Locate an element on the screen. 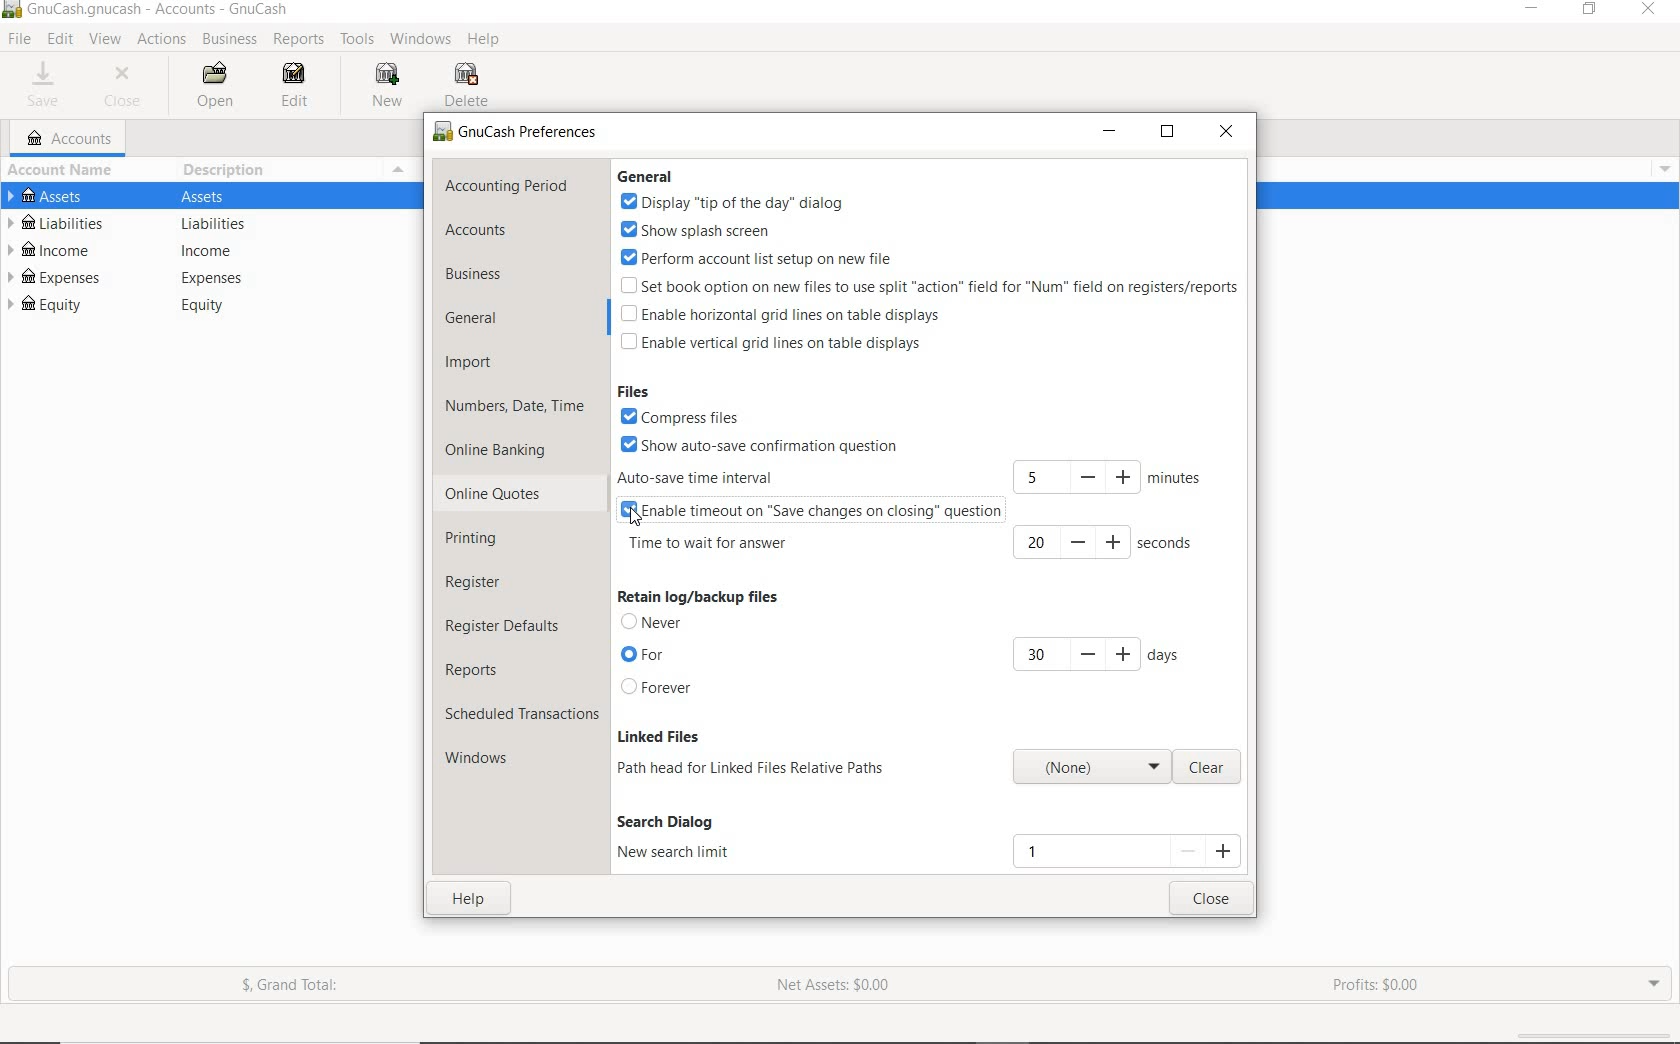 Image resolution: width=1680 pixels, height=1044 pixels. clear is located at coordinates (1214, 766).